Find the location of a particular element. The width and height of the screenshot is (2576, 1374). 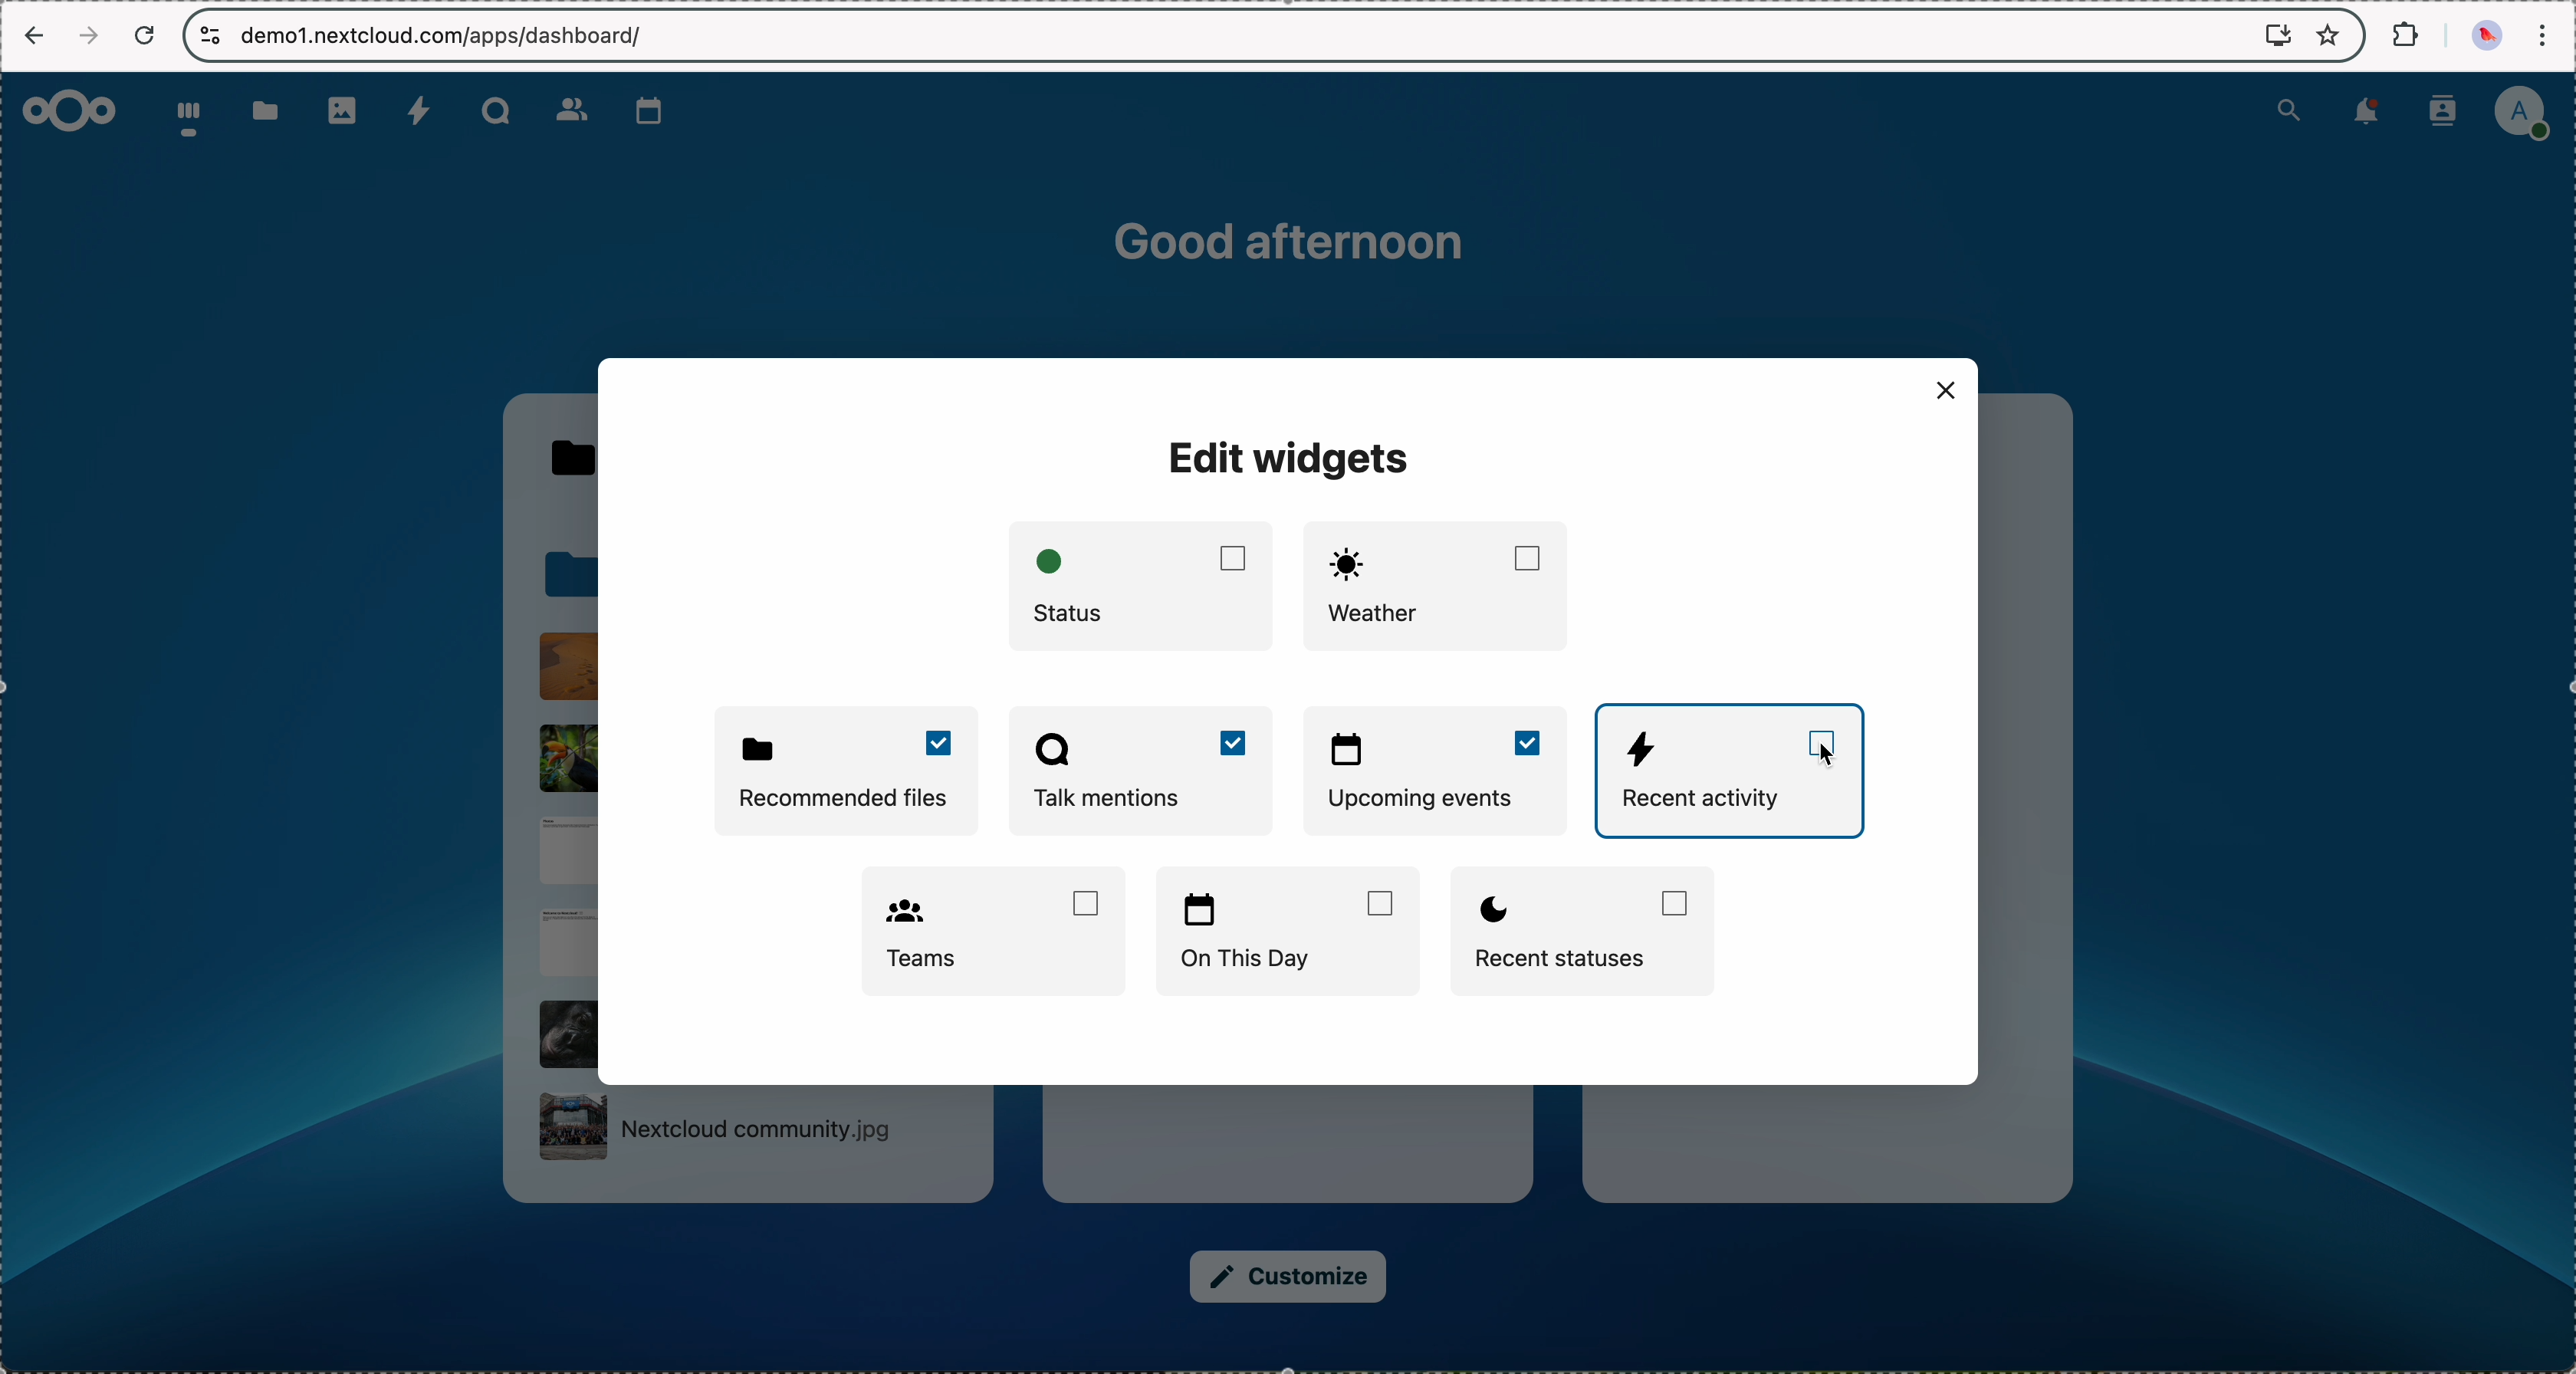

profile picture is located at coordinates (2484, 39).